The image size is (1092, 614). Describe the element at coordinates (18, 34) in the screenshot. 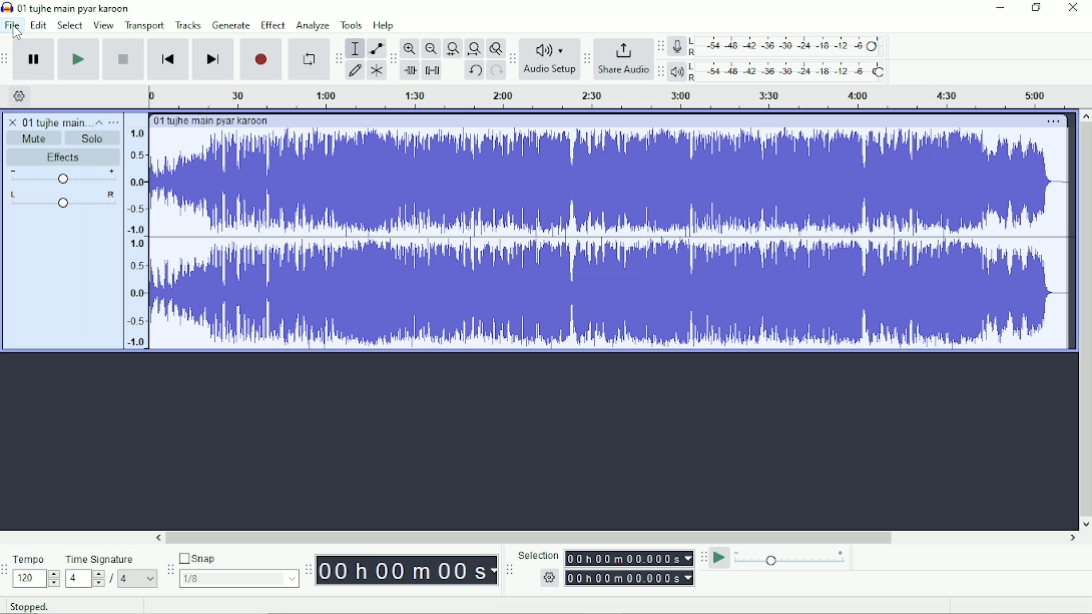

I see `Cursor` at that location.